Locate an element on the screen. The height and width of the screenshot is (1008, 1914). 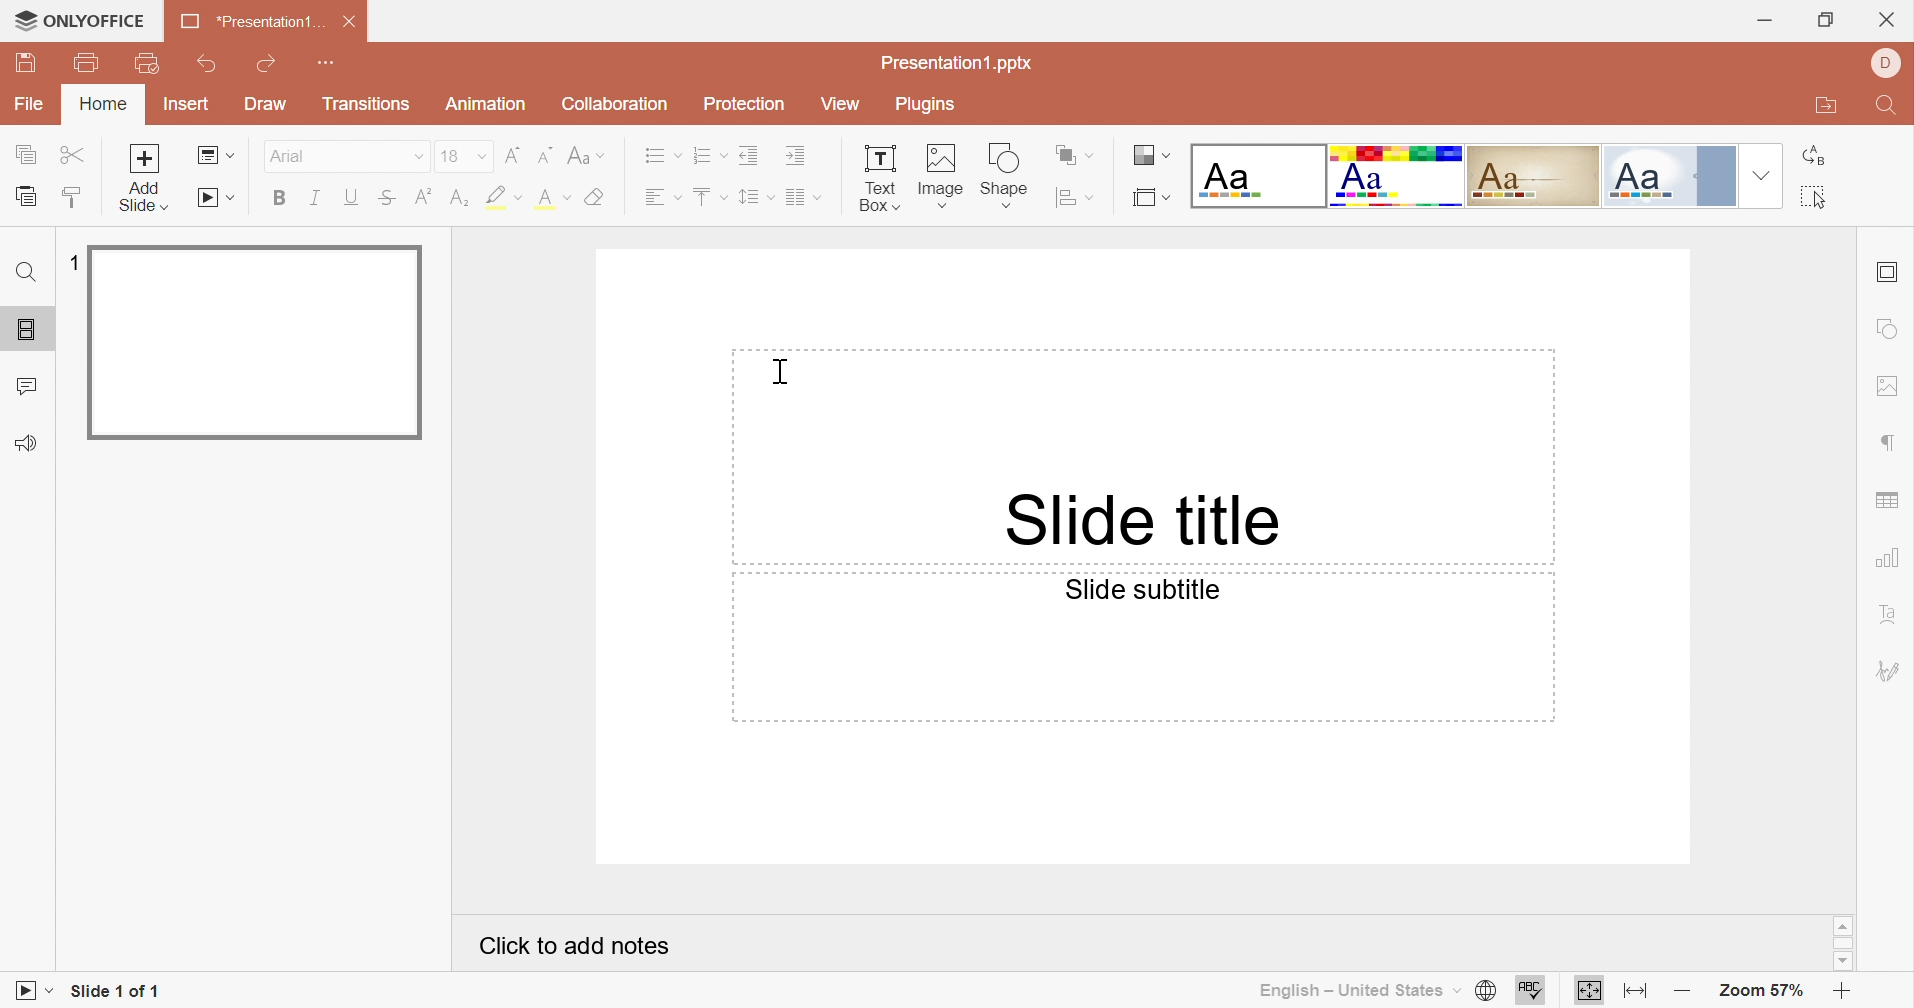
Official is located at coordinates (1669, 175).